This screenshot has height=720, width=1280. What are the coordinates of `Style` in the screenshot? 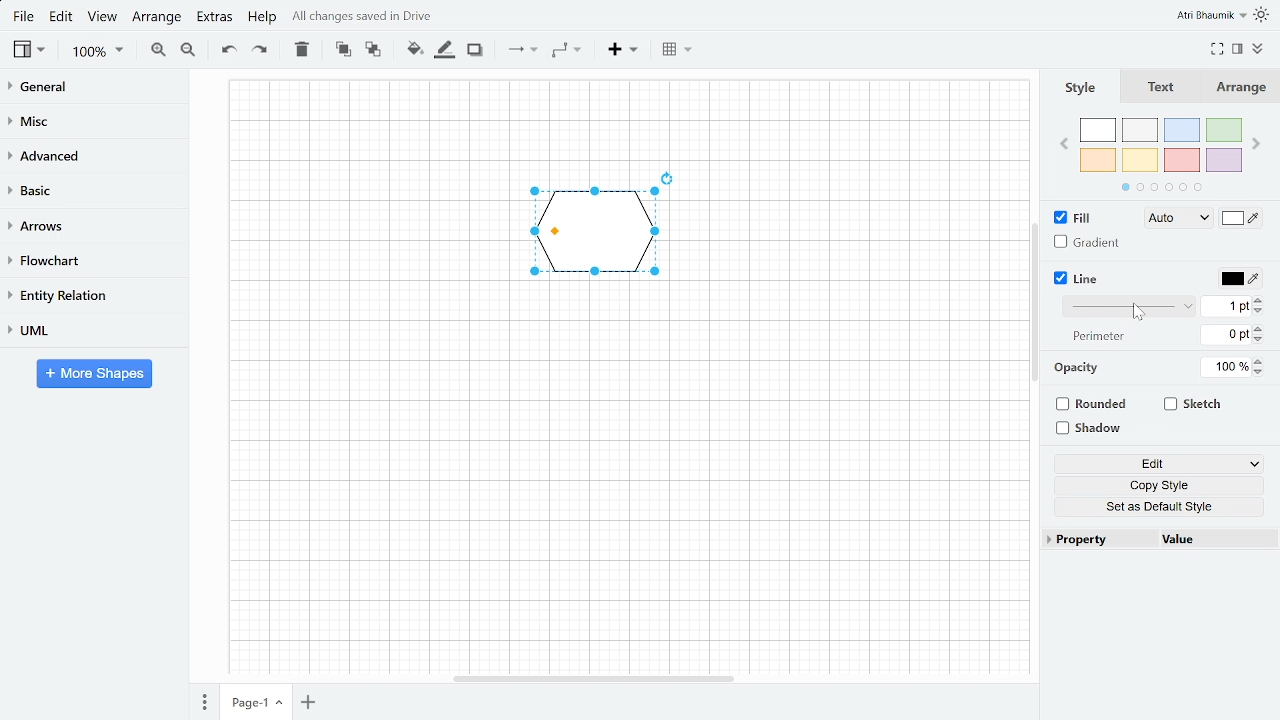 It's located at (1074, 88).